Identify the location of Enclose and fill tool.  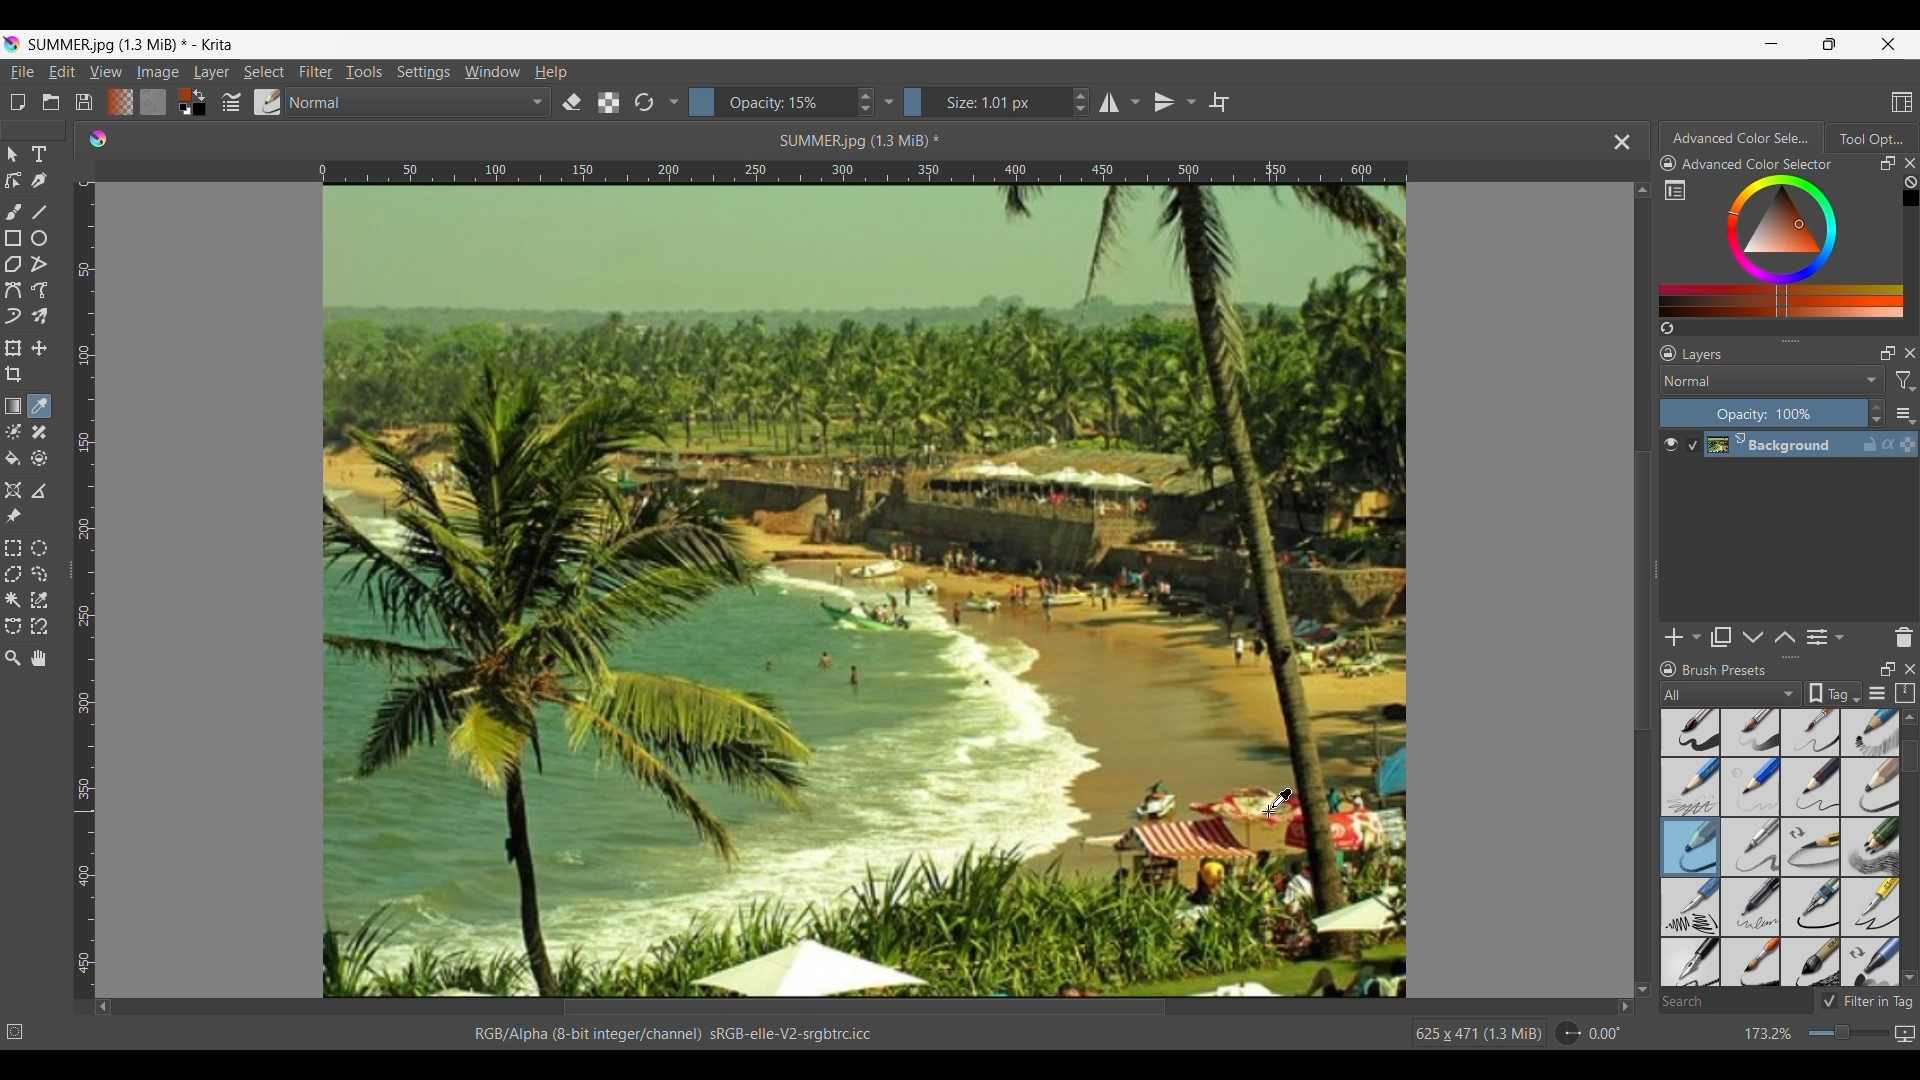
(39, 459).